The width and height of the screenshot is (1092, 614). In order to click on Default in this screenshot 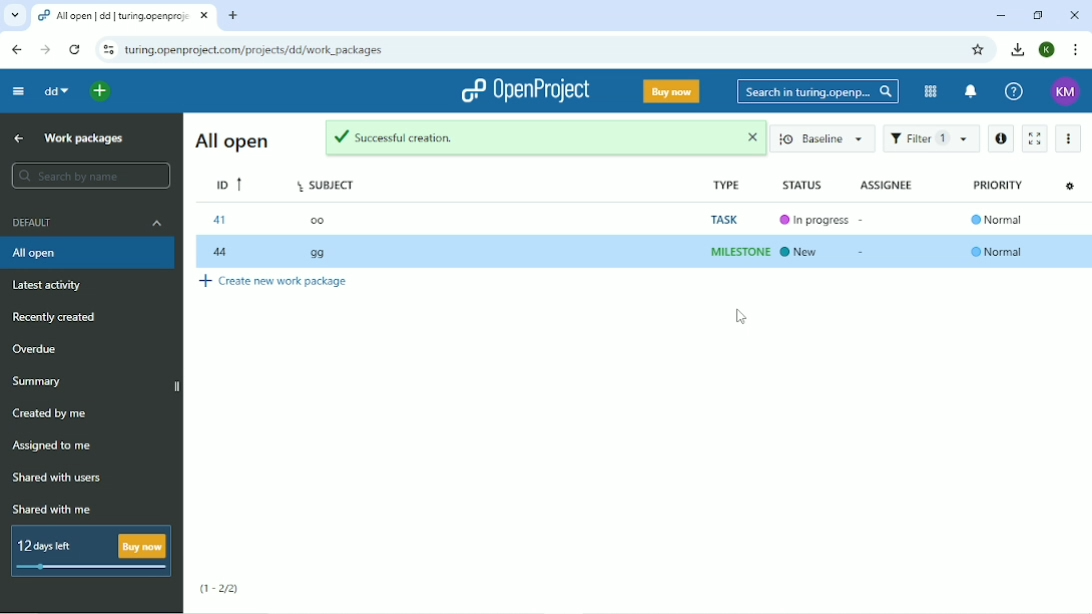, I will do `click(88, 225)`.